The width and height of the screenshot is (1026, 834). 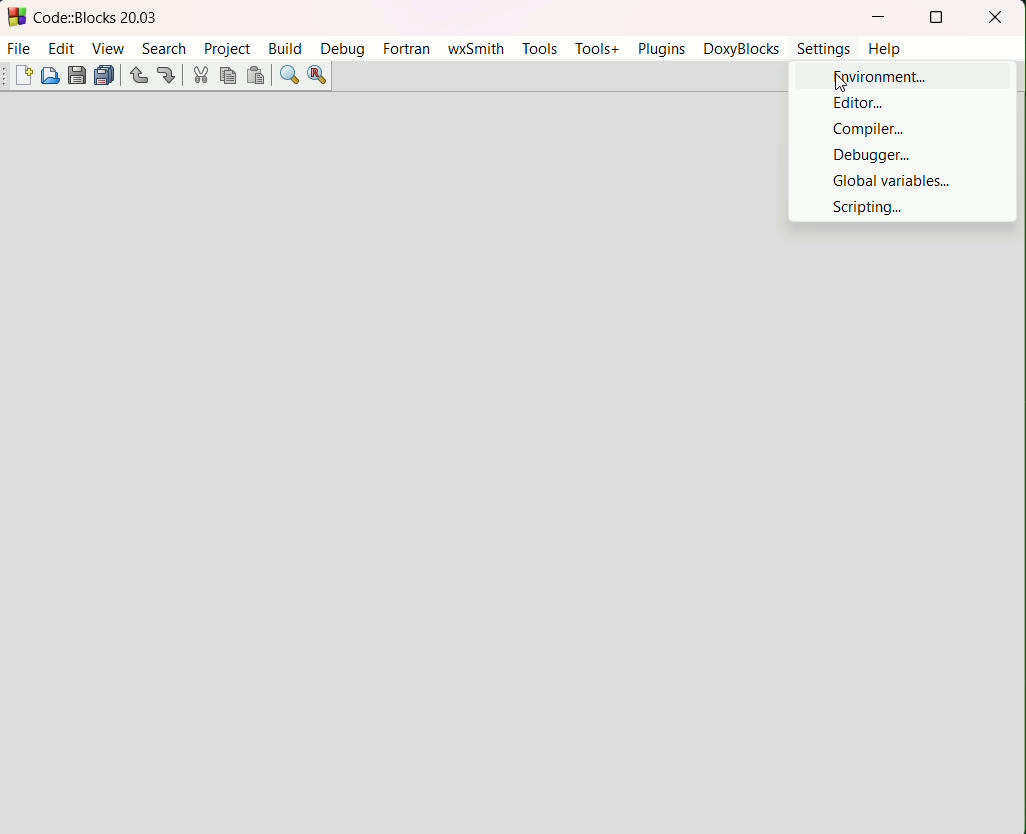 What do you see at coordinates (869, 129) in the screenshot?
I see `compiler` at bounding box center [869, 129].